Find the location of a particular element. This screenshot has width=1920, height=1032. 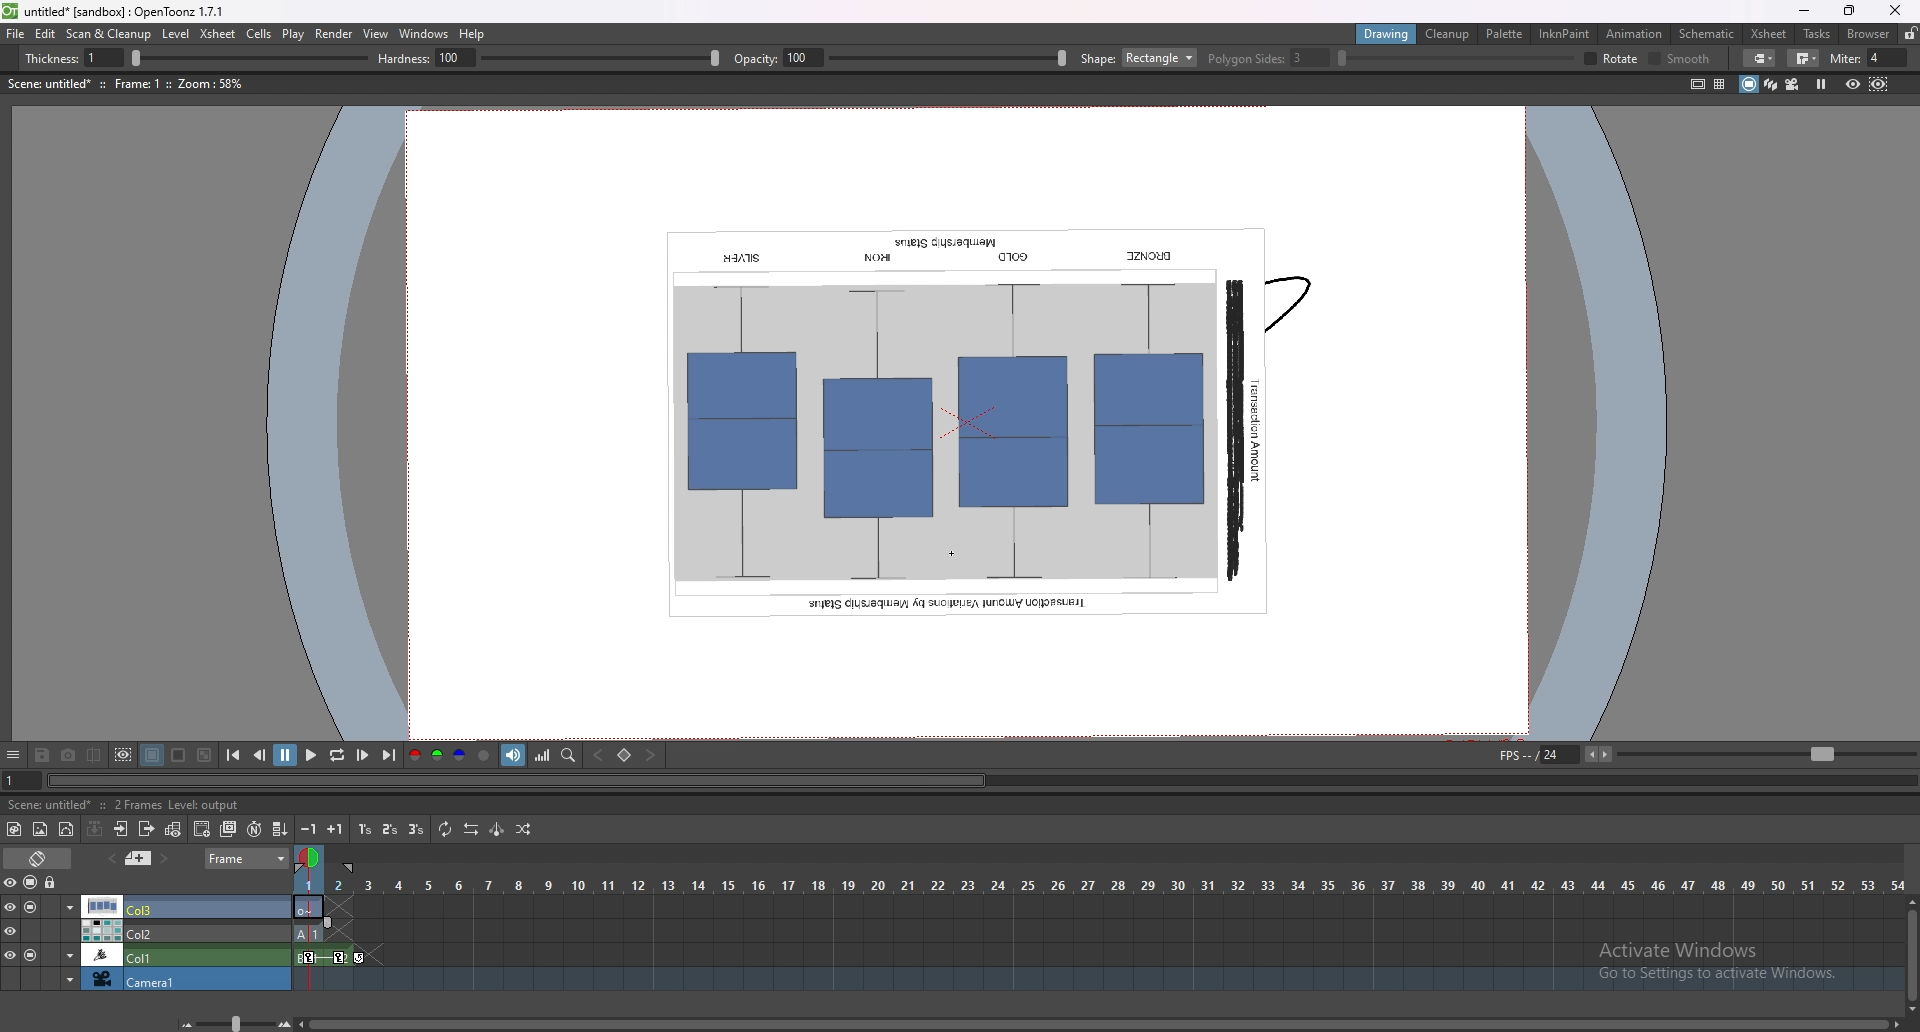

play is located at coordinates (294, 34).